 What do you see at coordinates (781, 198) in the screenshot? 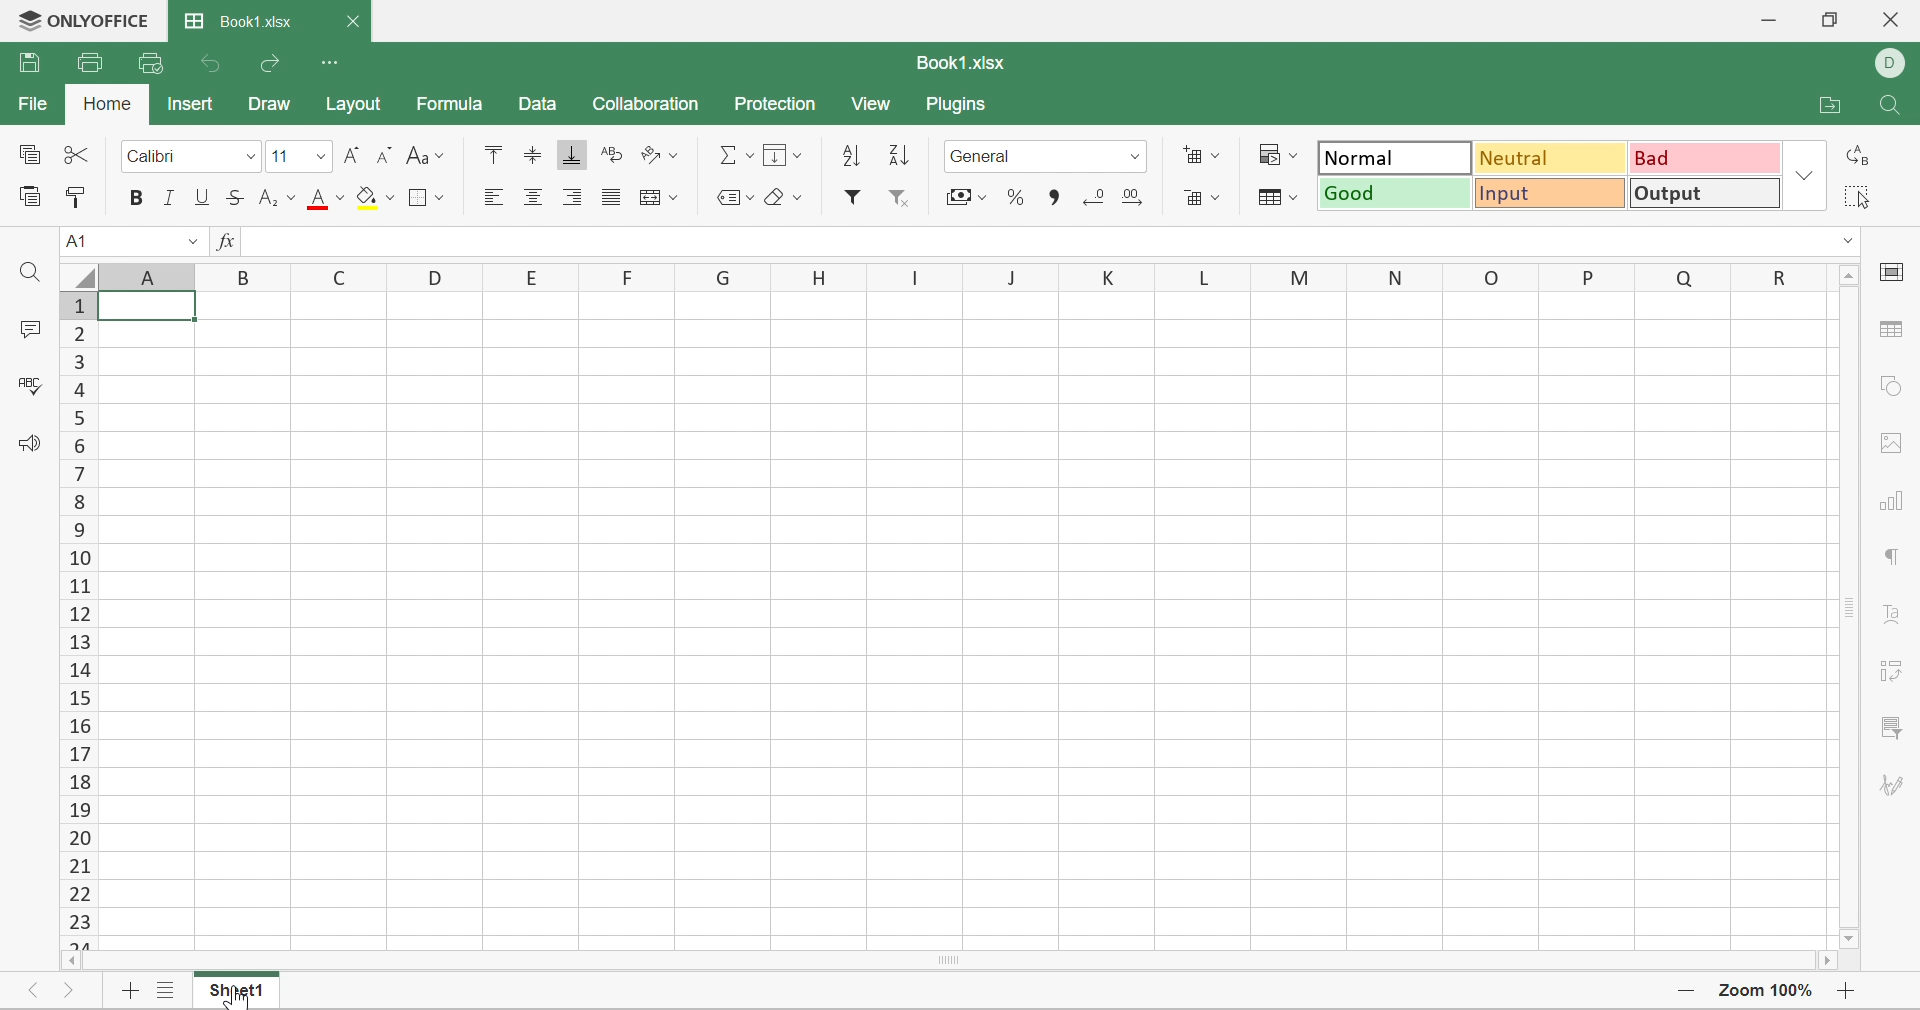
I see `Clear` at bounding box center [781, 198].